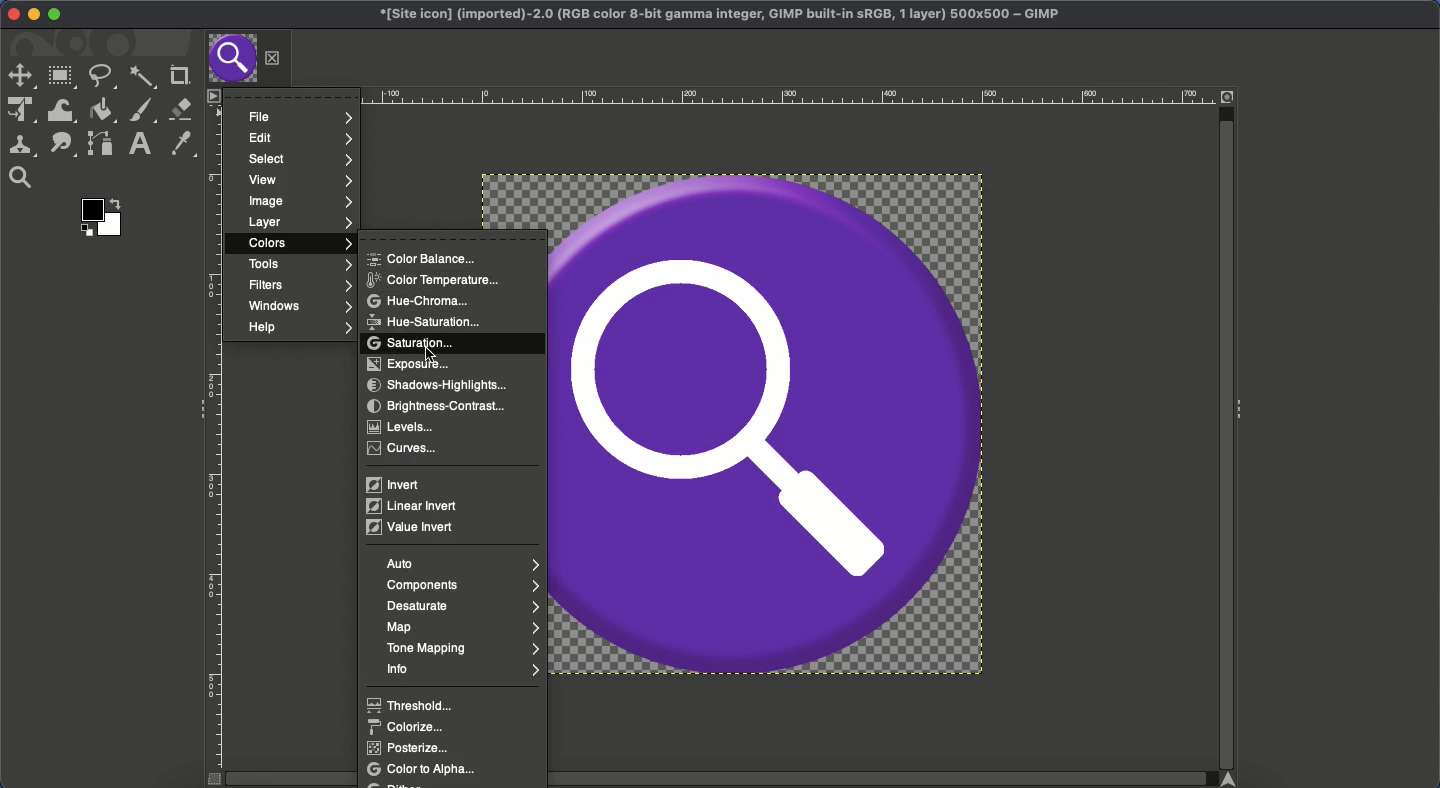 Image resolution: width=1440 pixels, height=788 pixels. I want to click on Ruler, so click(217, 438).